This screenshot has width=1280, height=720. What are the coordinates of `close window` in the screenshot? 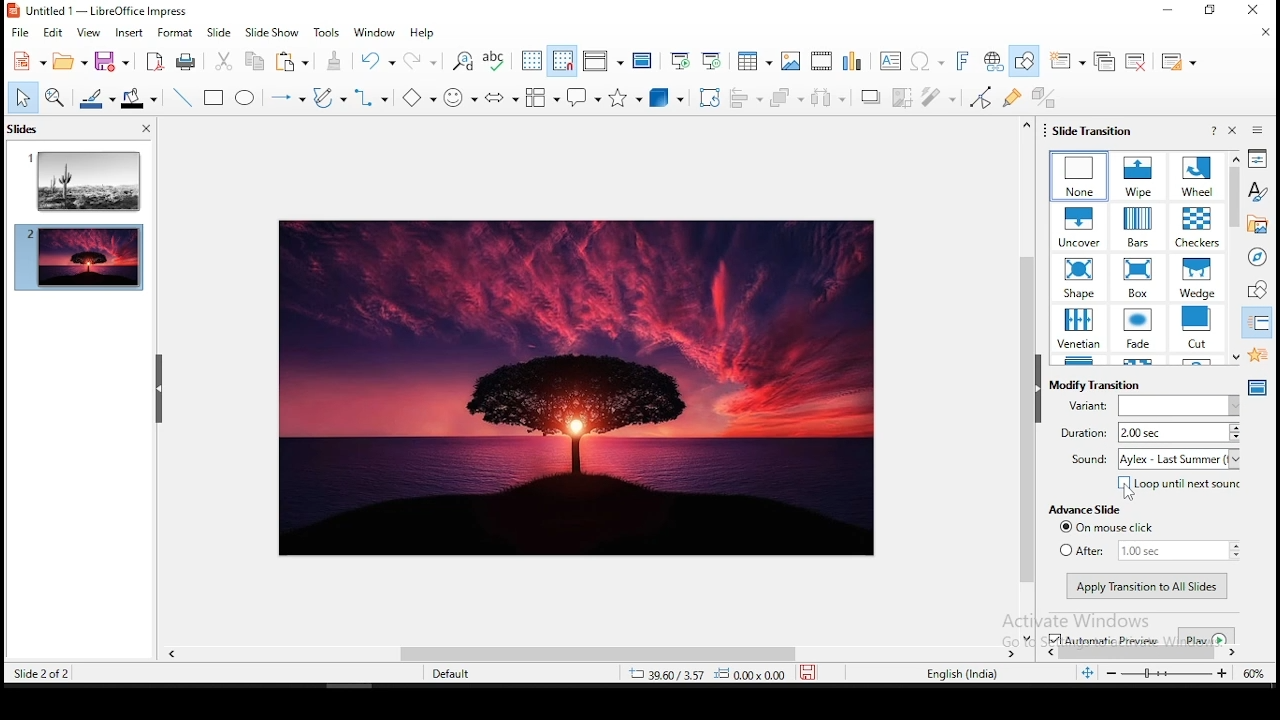 It's located at (1251, 11).